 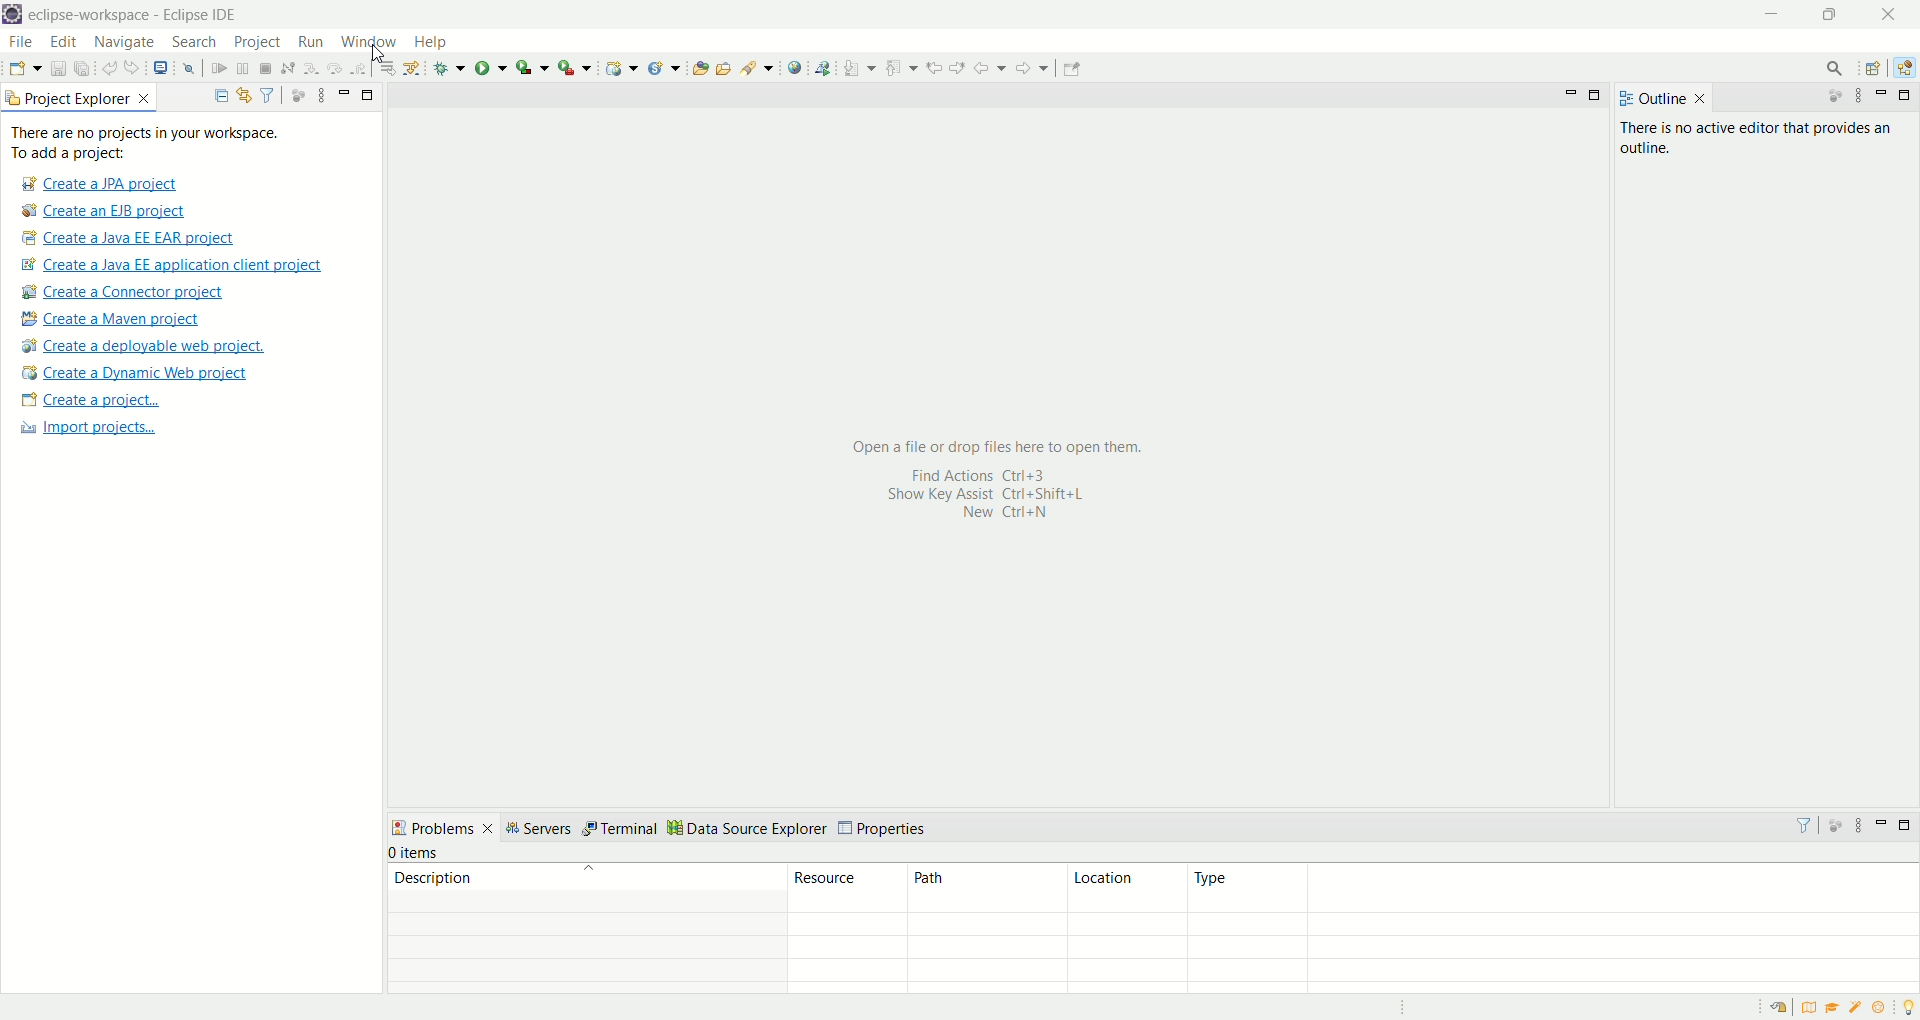 I want to click on save all, so click(x=83, y=69).